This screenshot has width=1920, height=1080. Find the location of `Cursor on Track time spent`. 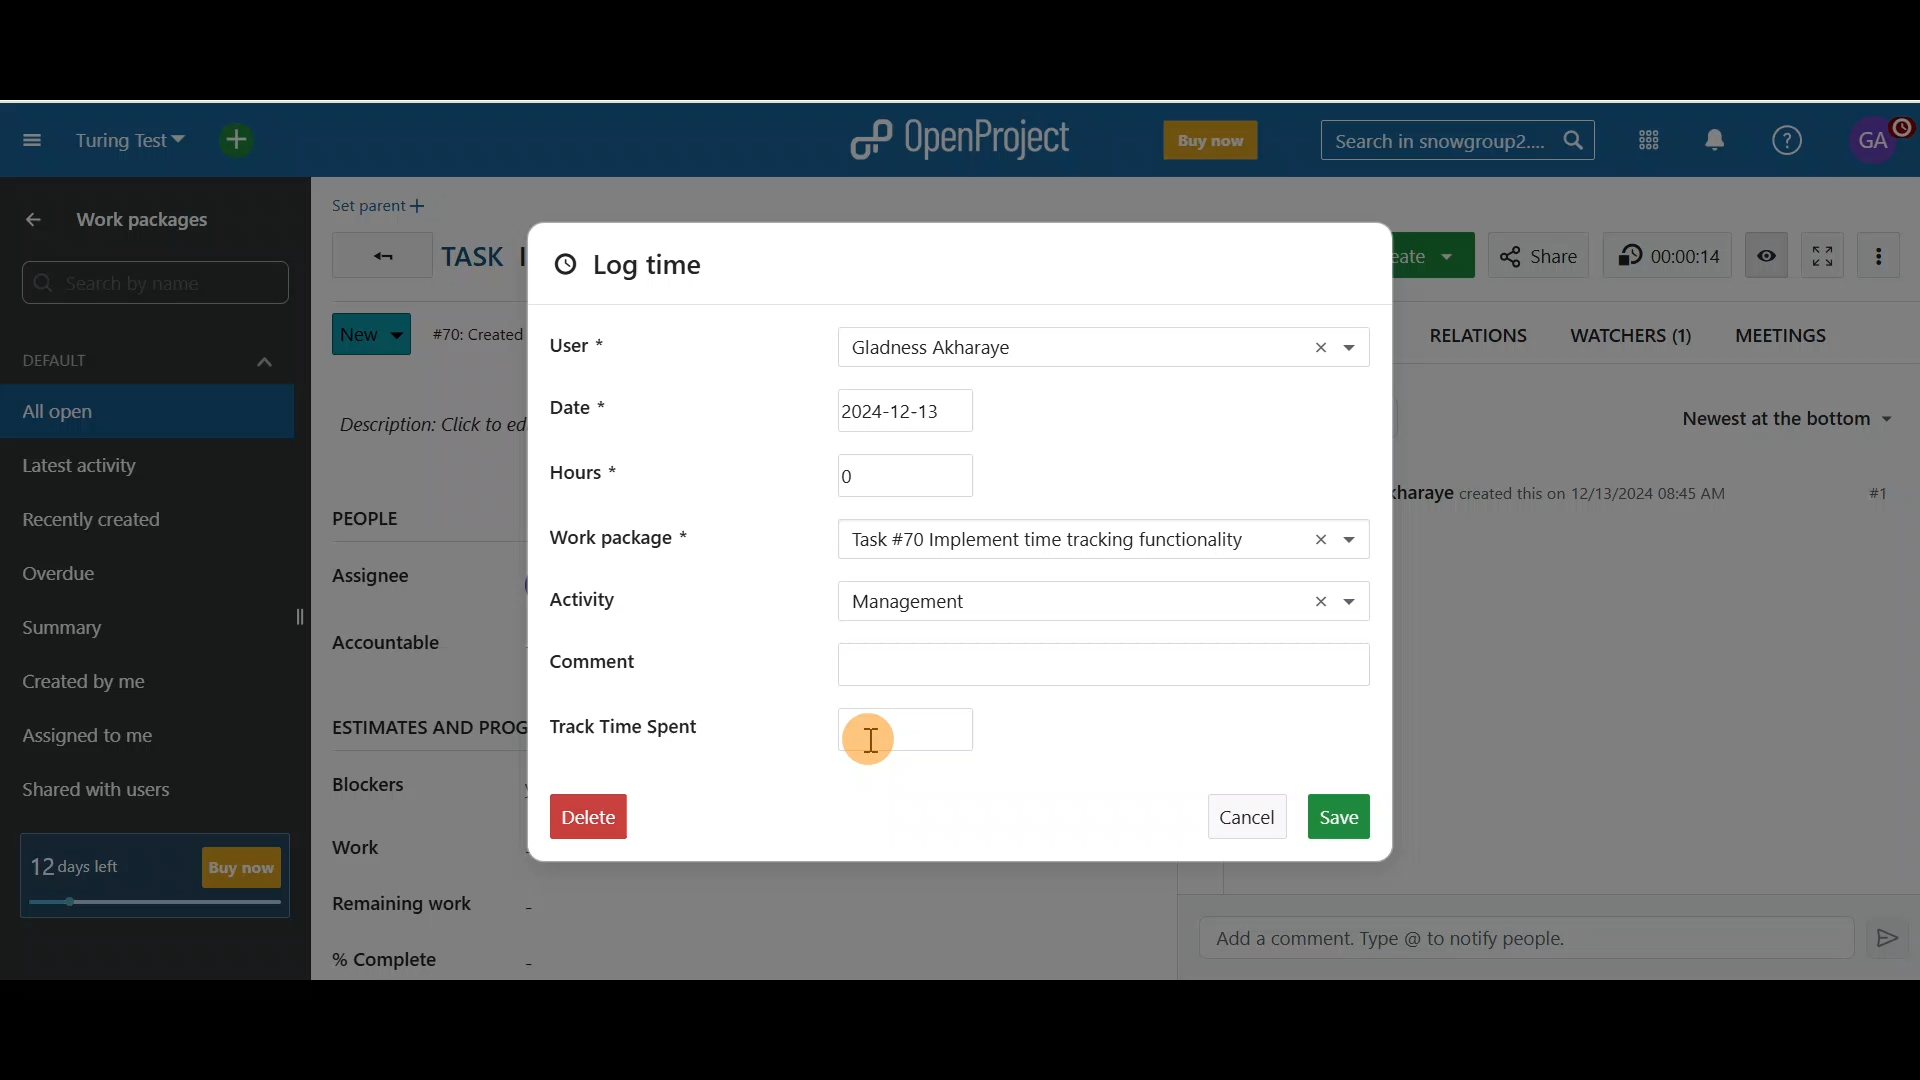

Cursor on Track time spent is located at coordinates (886, 750).